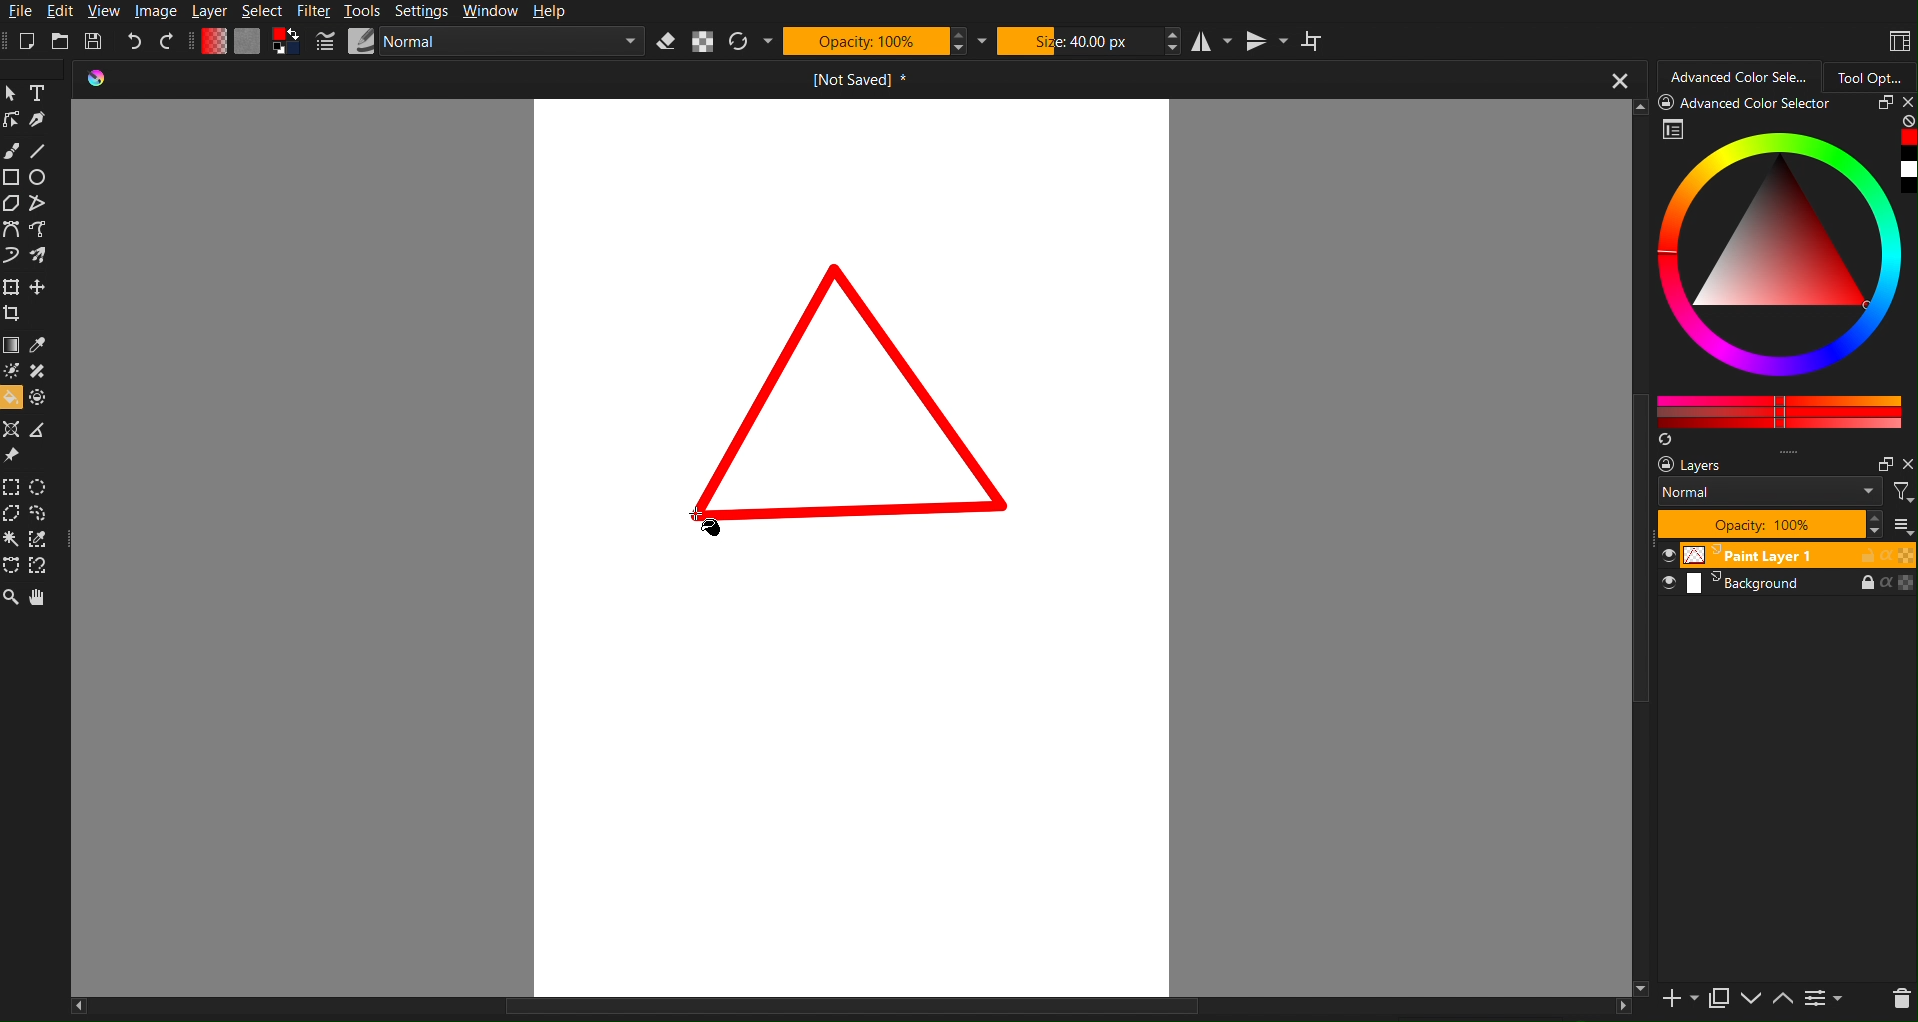 This screenshot has height=1022, width=1918. Describe the element at coordinates (27, 41) in the screenshot. I see `New` at that location.